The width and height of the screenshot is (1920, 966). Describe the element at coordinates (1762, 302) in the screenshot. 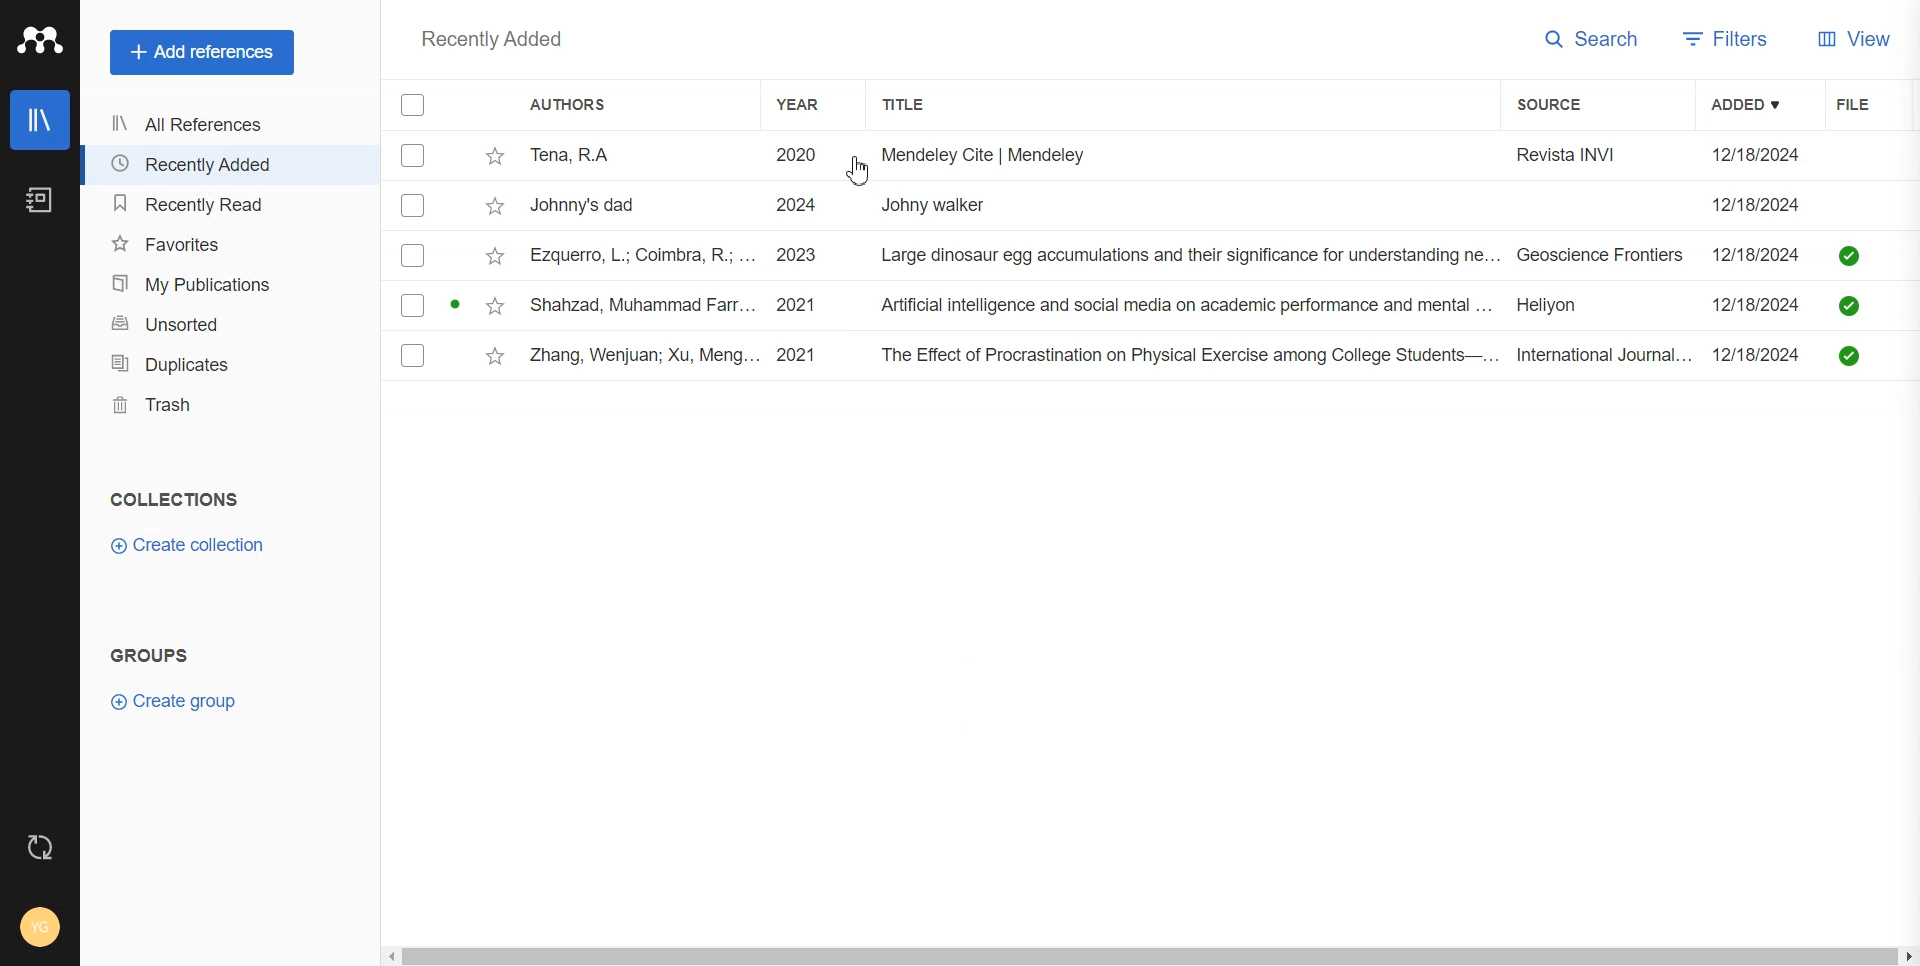

I see `12/18/2024` at that location.